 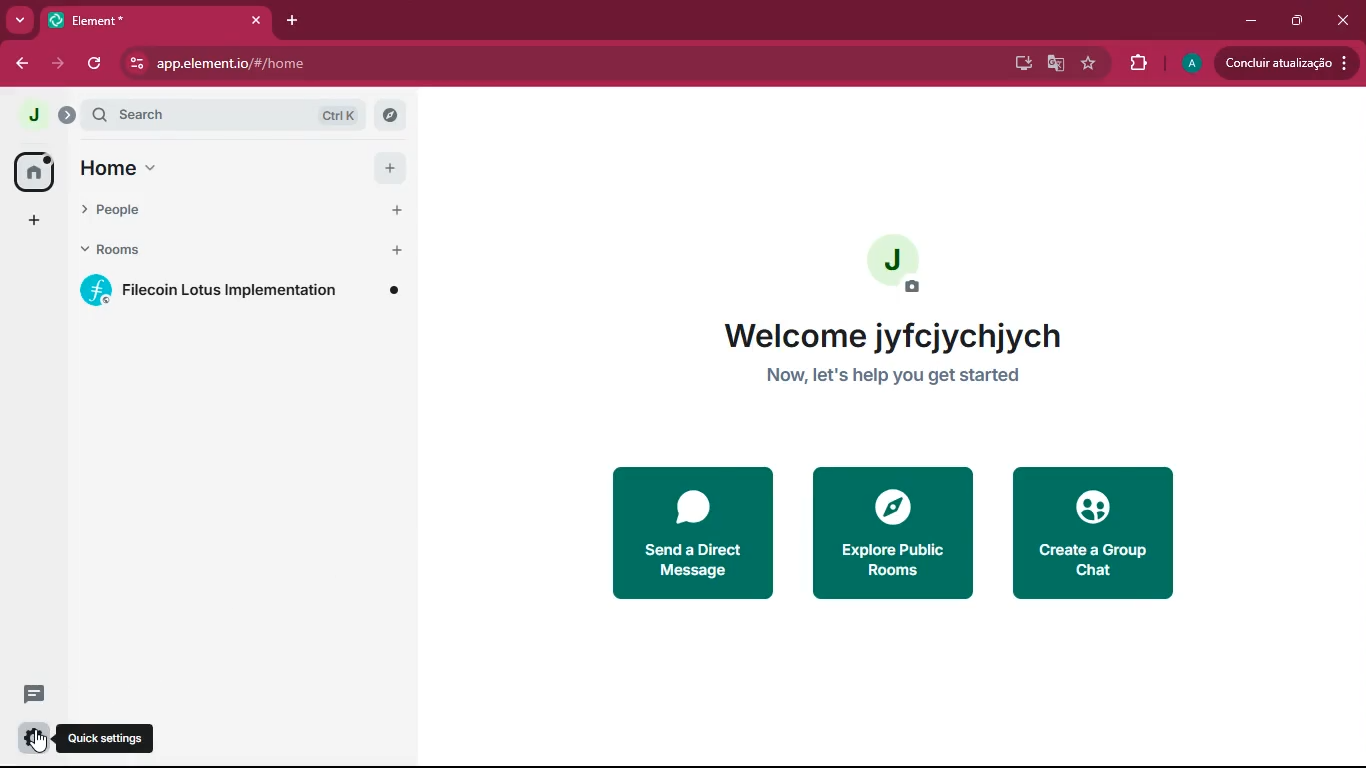 I want to click on Add room, so click(x=393, y=250).